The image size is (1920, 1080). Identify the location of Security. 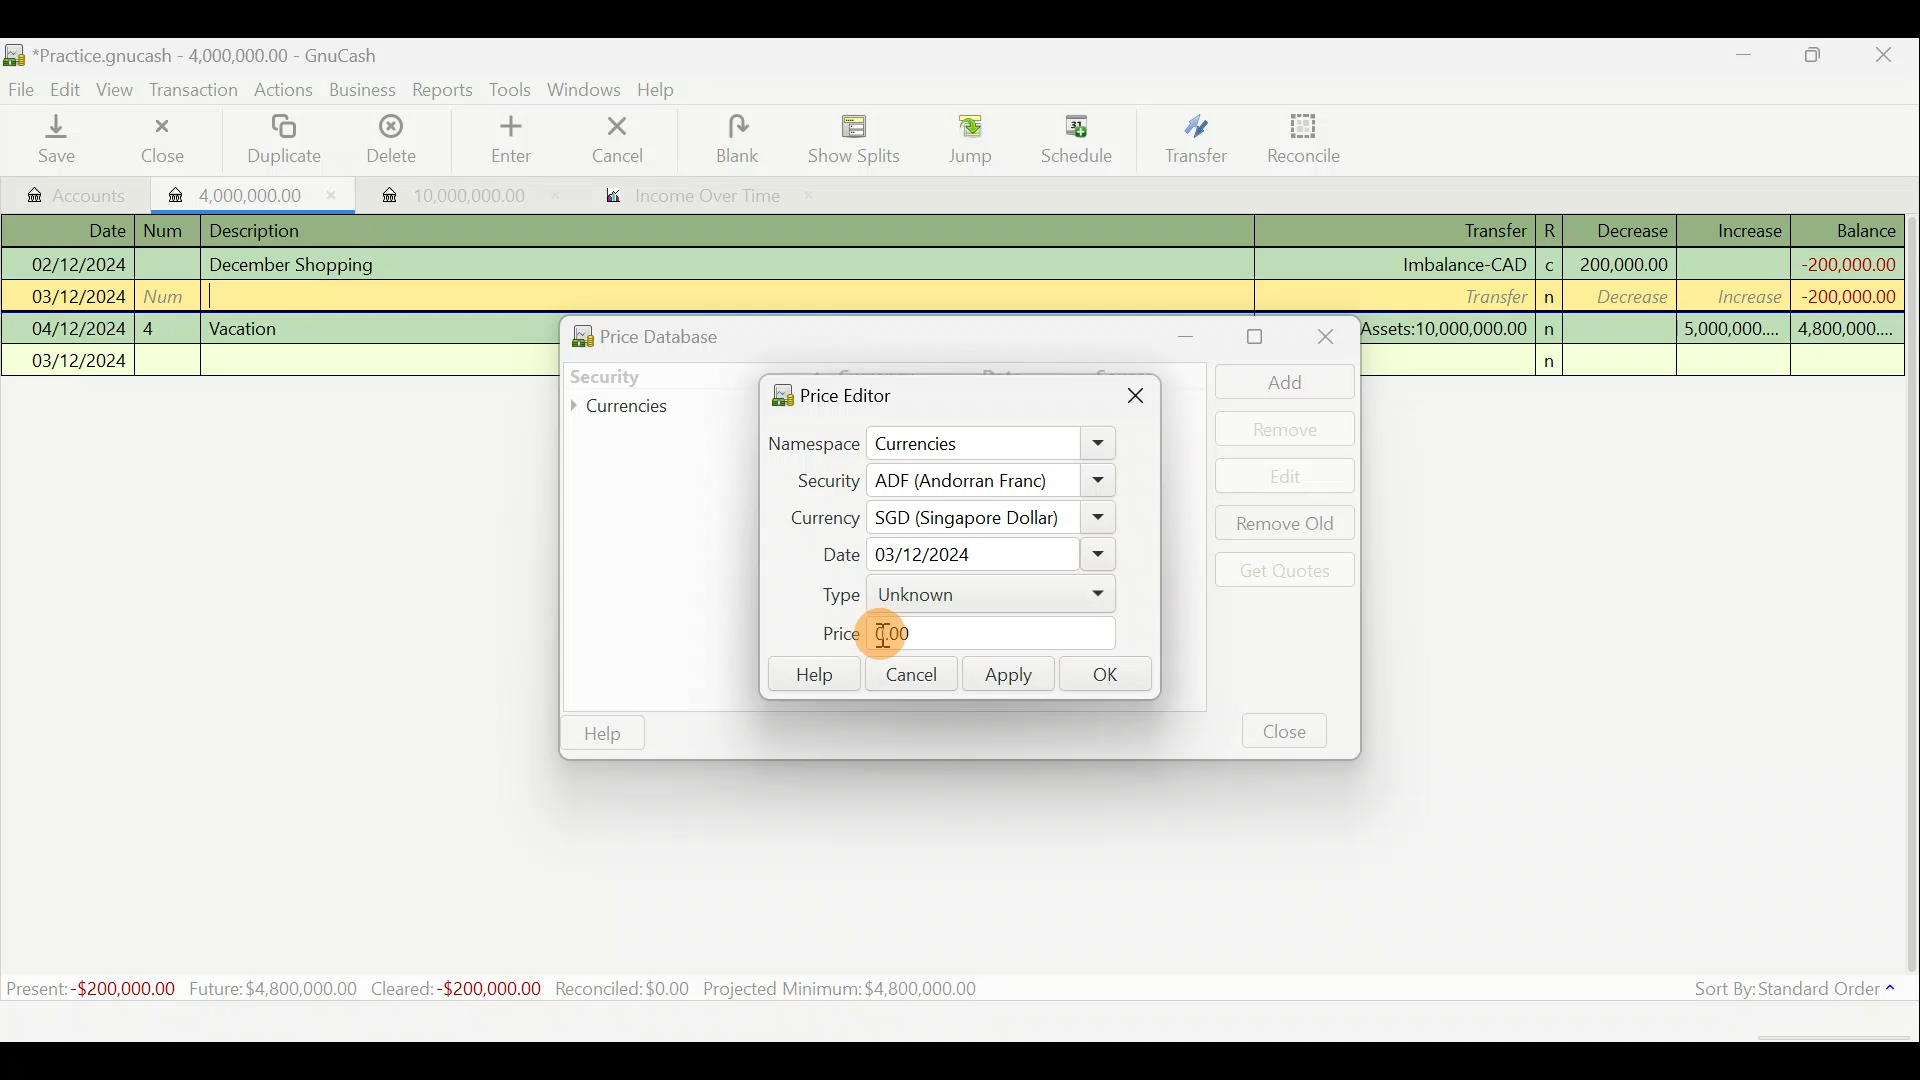
(646, 374).